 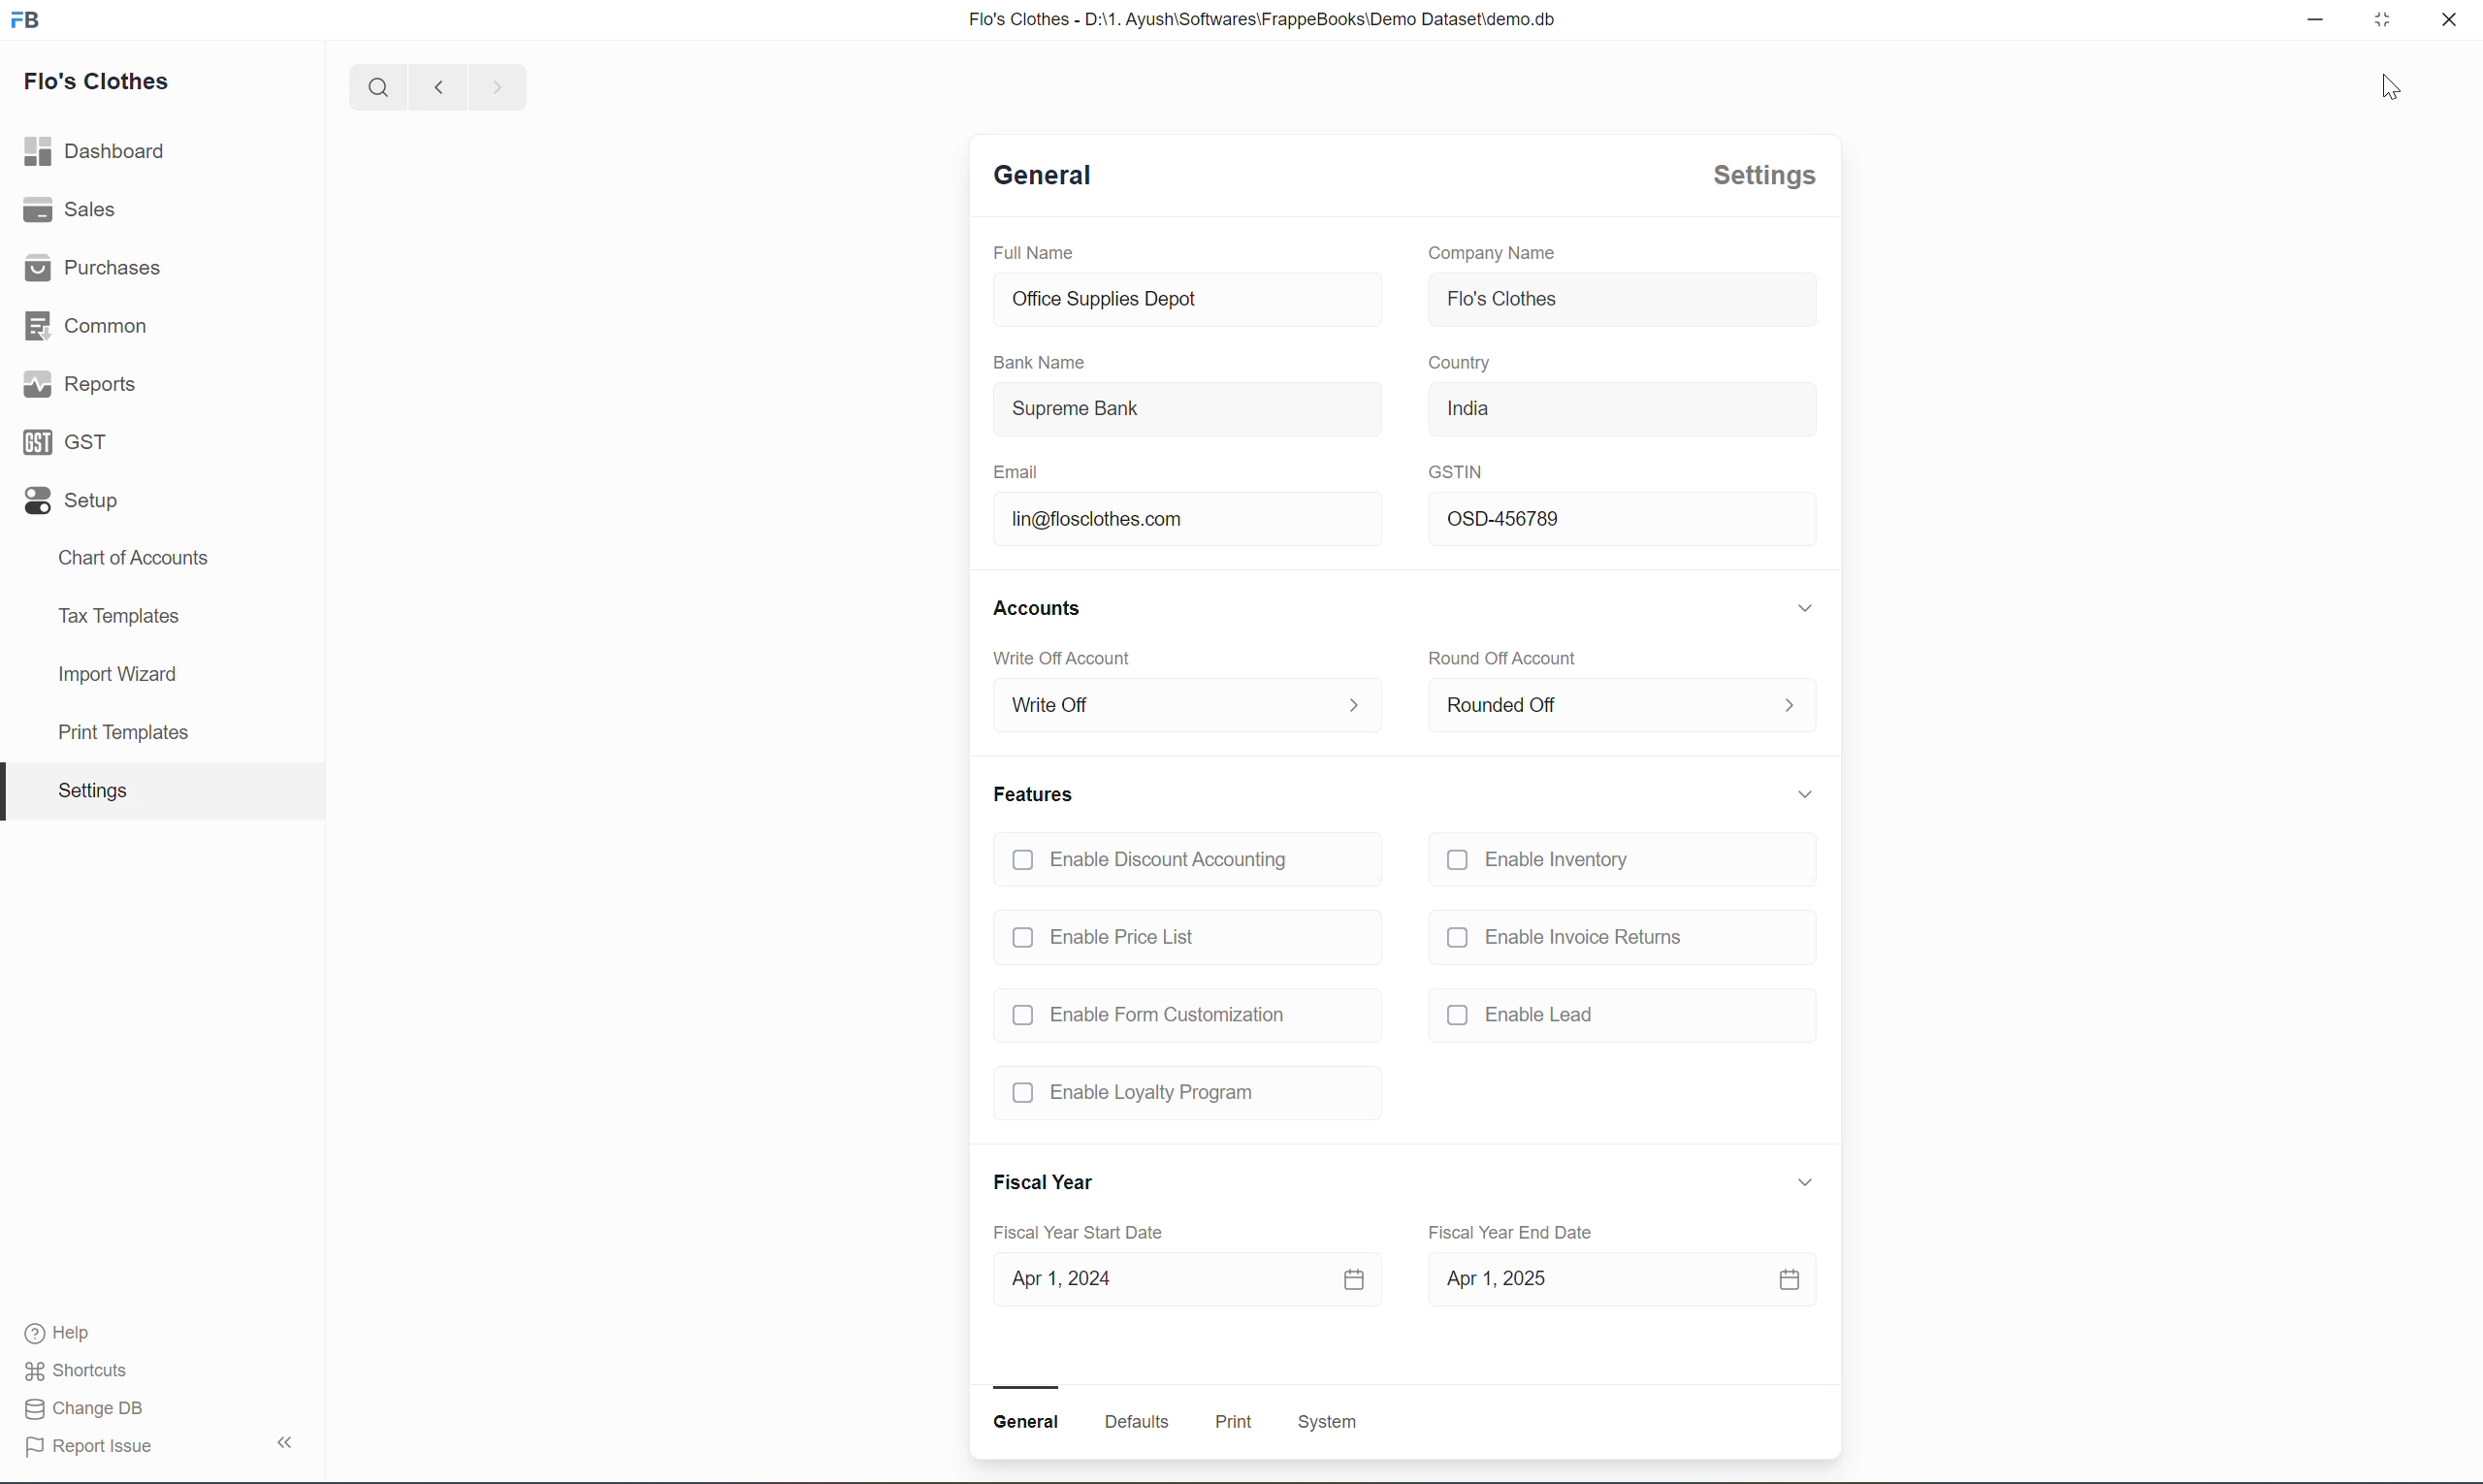 I want to click on Expand/collapse, so click(x=1807, y=606).